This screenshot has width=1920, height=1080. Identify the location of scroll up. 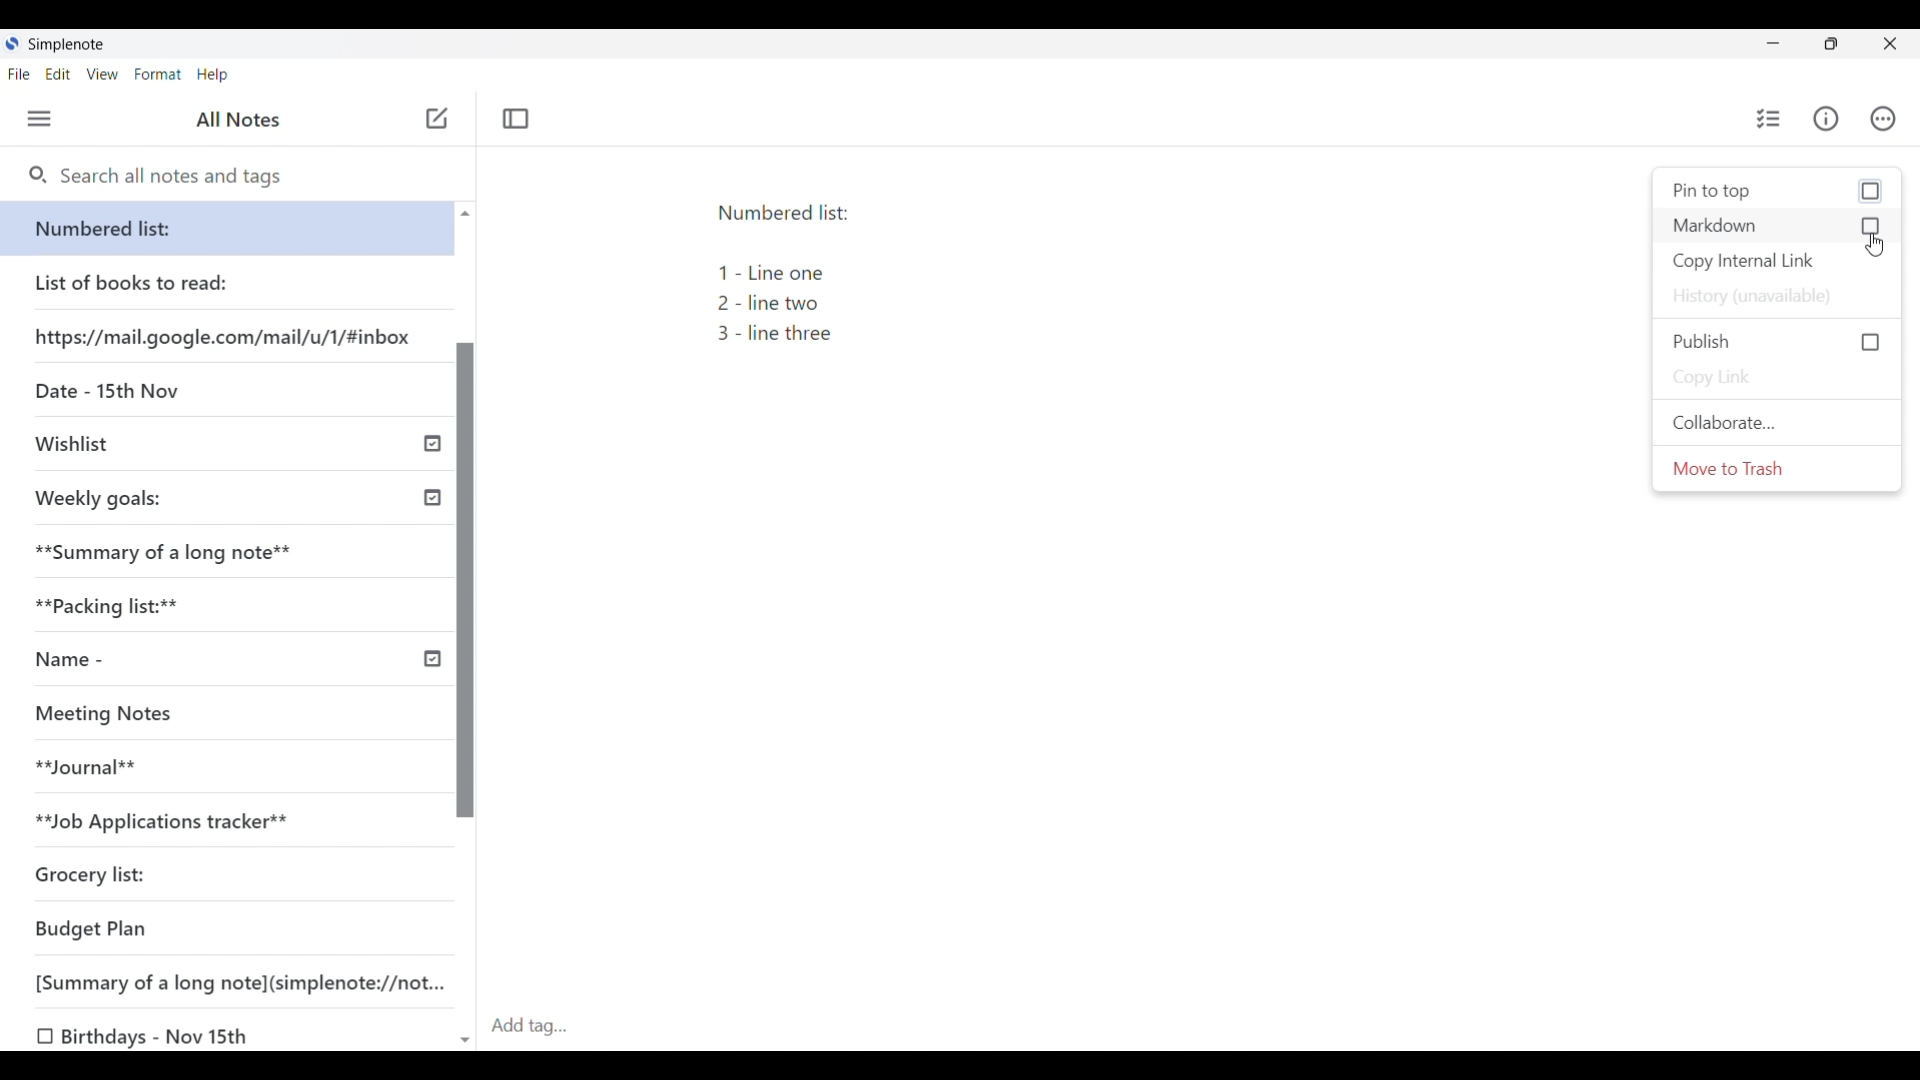
(465, 214).